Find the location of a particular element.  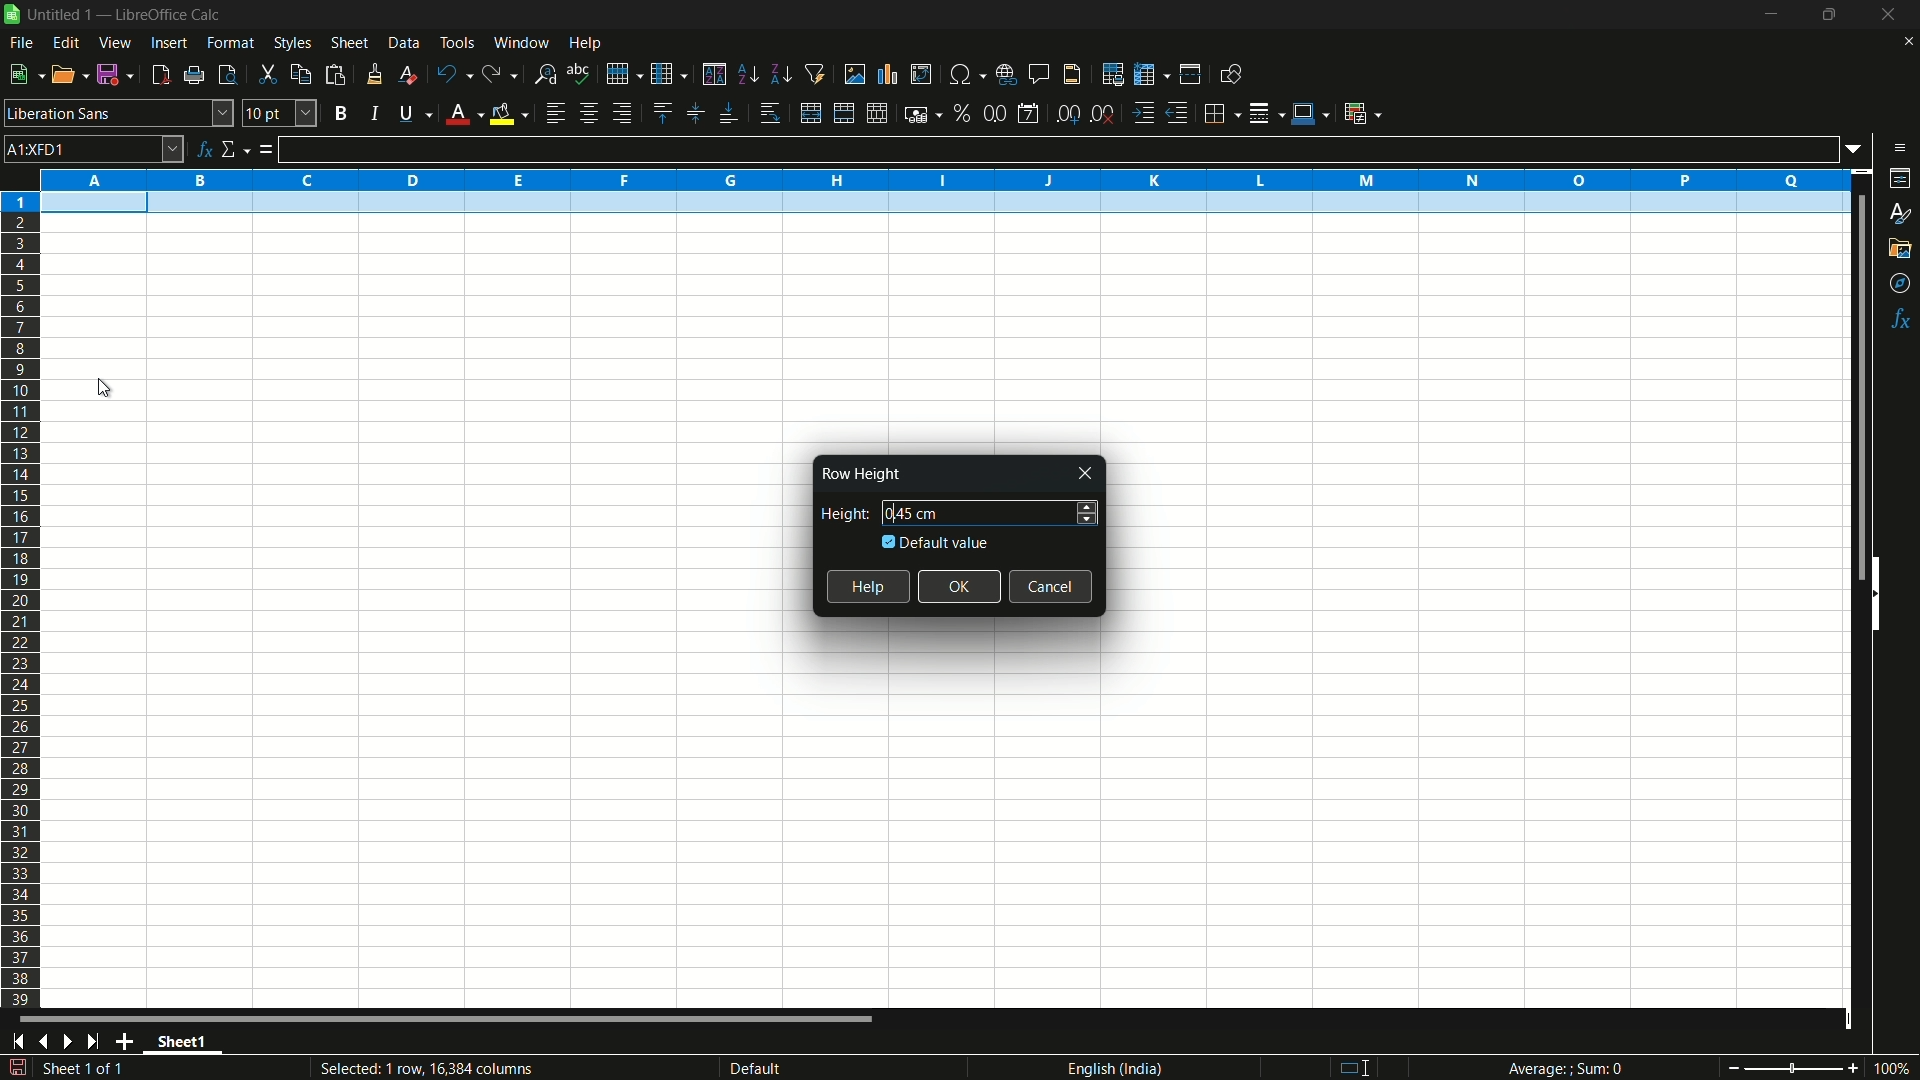

sort descending is located at coordinates (779, 74).